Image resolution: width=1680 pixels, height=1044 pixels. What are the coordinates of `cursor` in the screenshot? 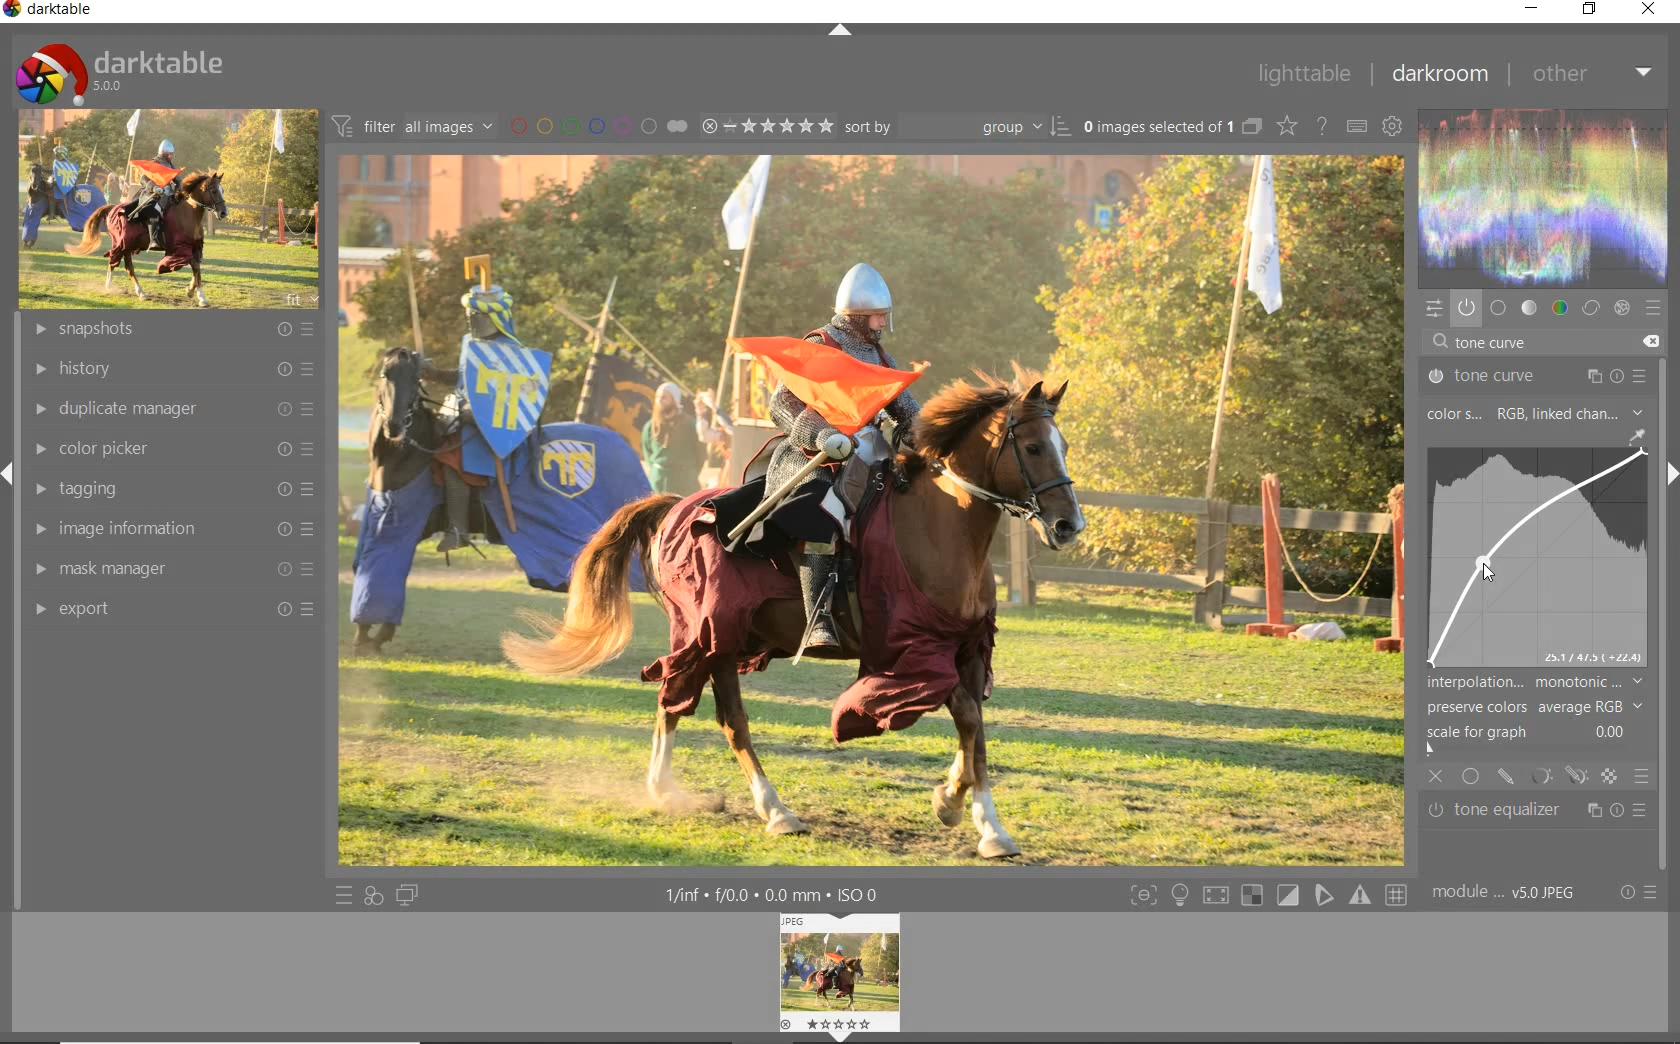 It's located at (1485, 569).